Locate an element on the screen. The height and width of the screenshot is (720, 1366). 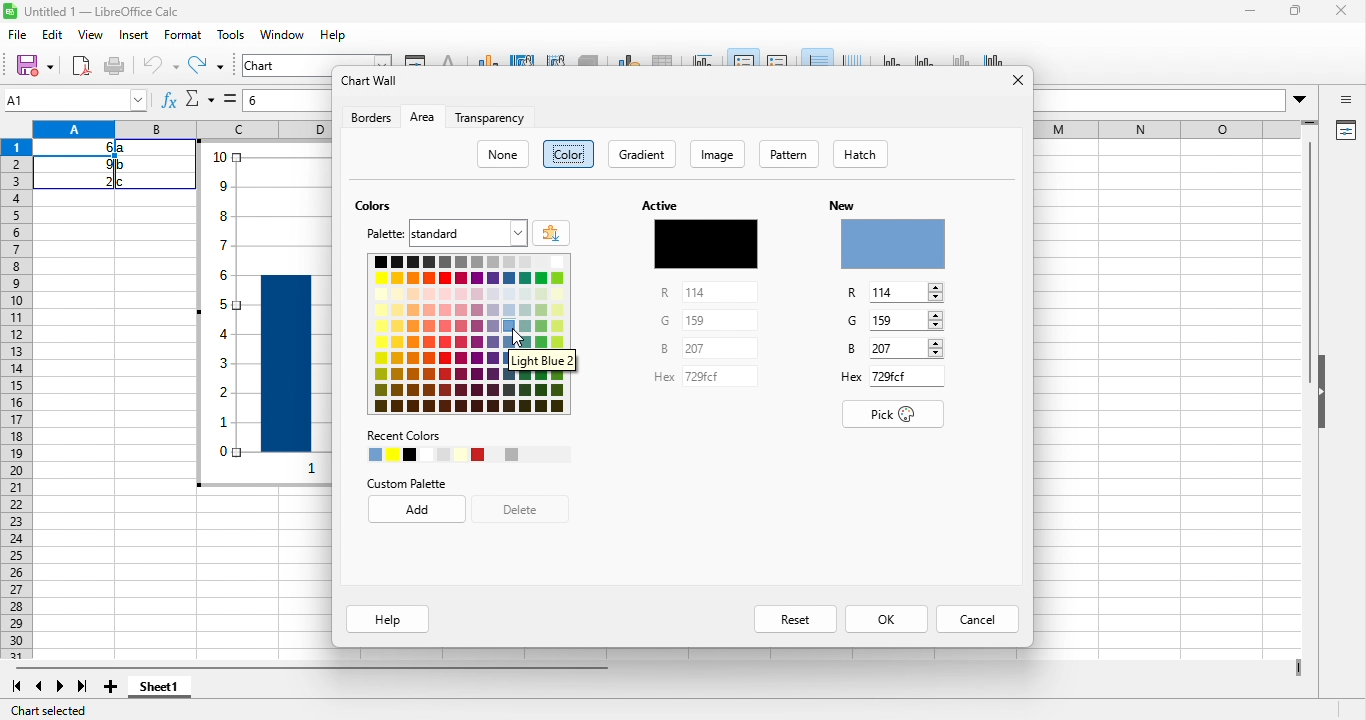
G is located at coordinates (840, 323).